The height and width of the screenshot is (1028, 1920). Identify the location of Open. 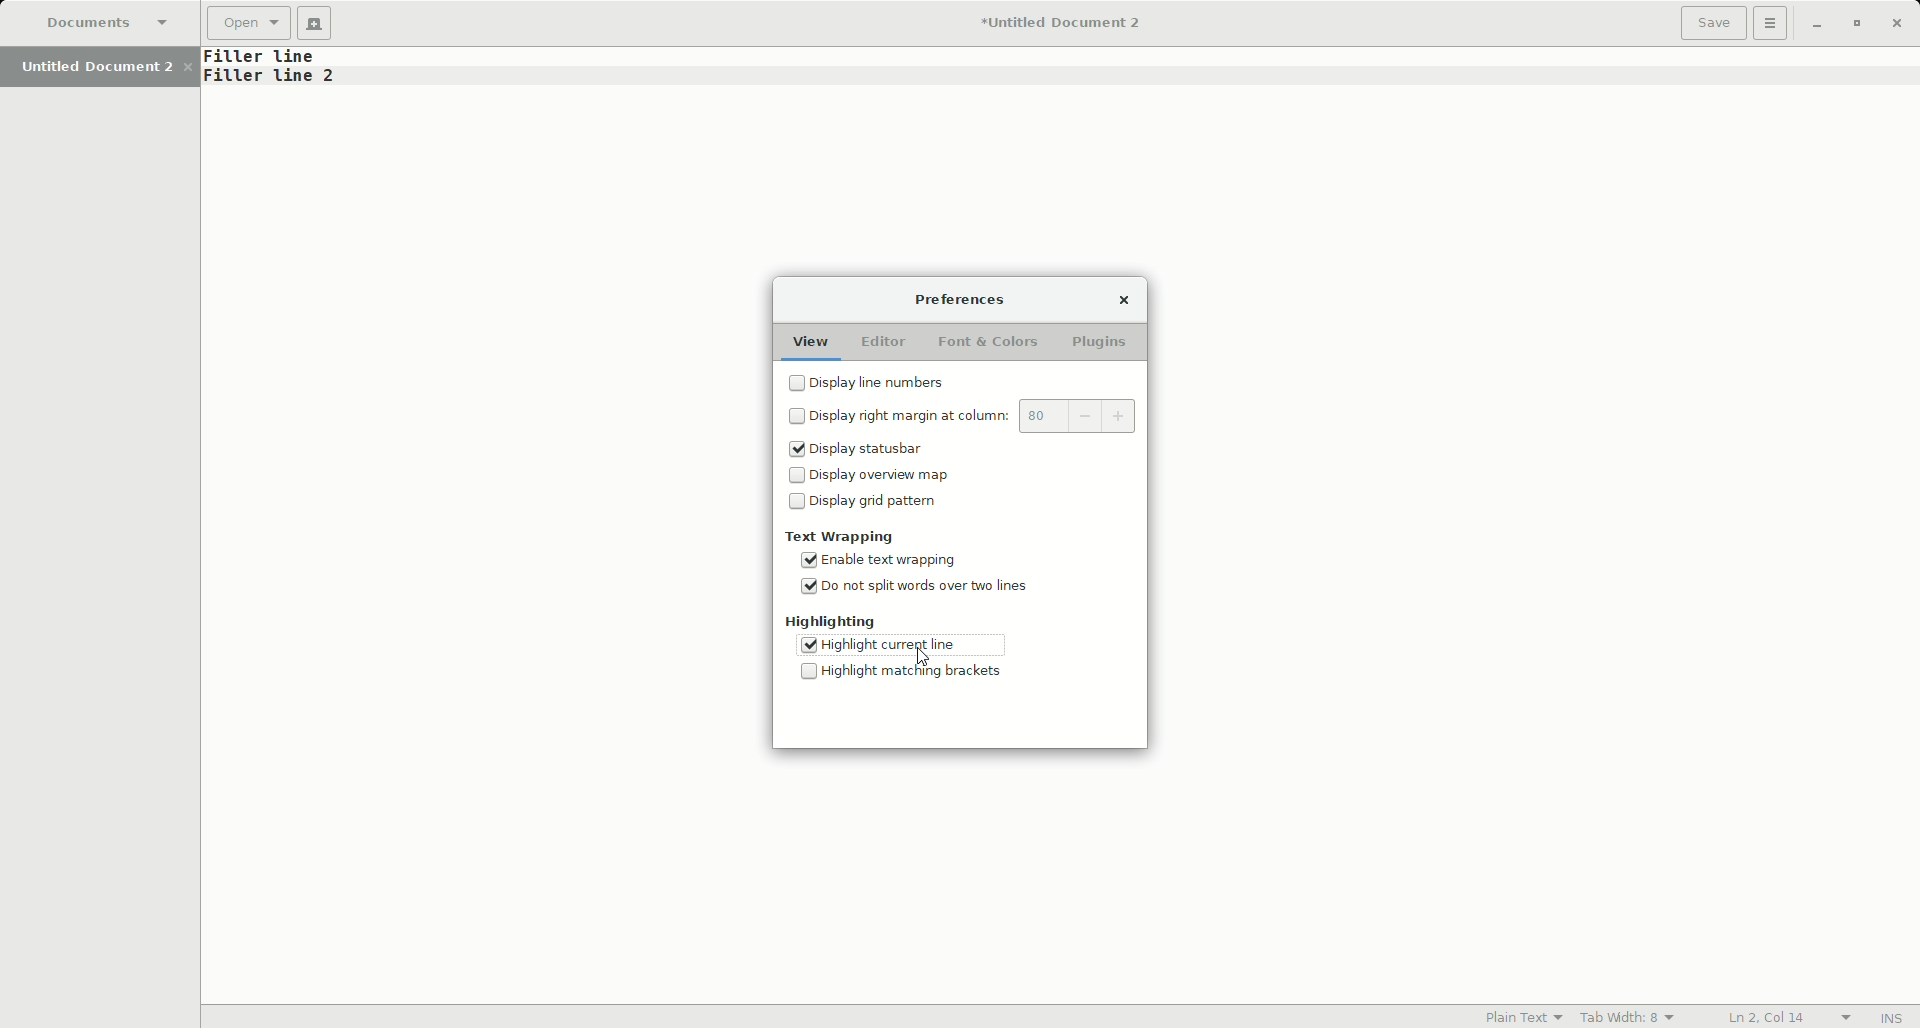
(250, 25).